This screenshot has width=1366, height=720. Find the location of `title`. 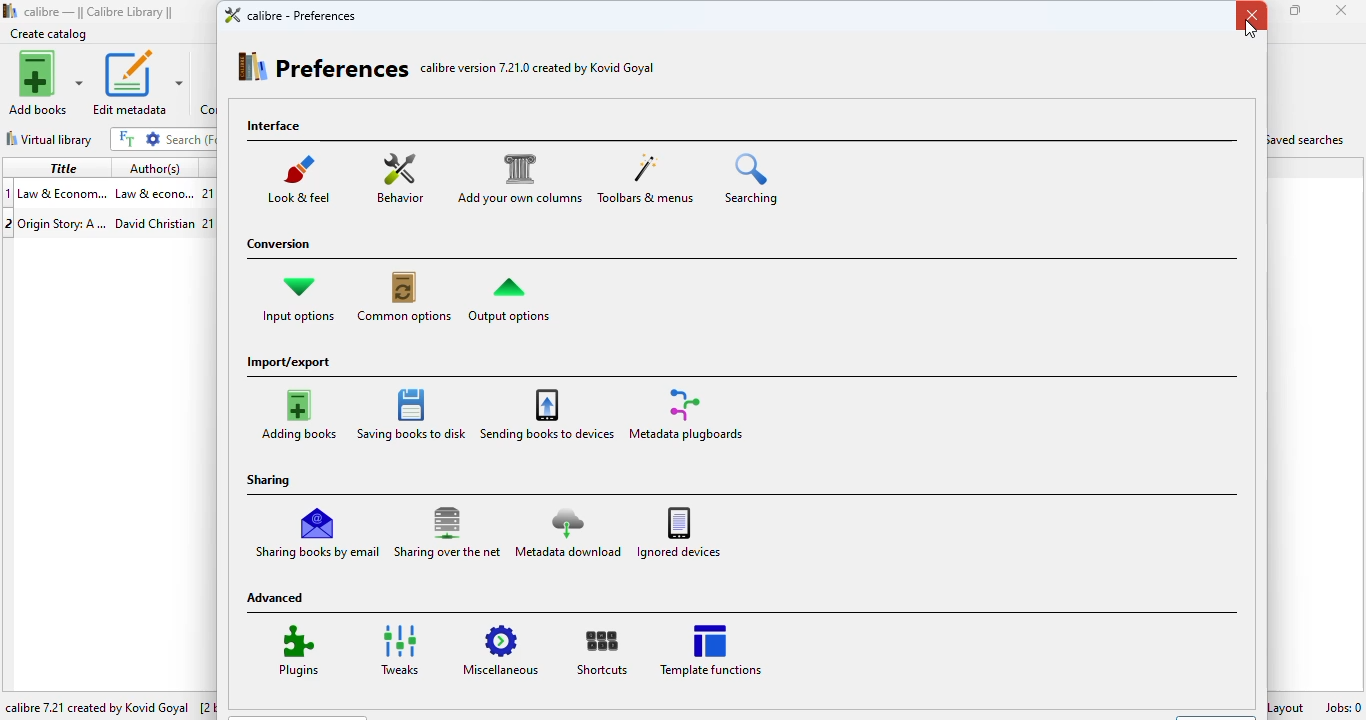

title is located at coordinates (67, 168).